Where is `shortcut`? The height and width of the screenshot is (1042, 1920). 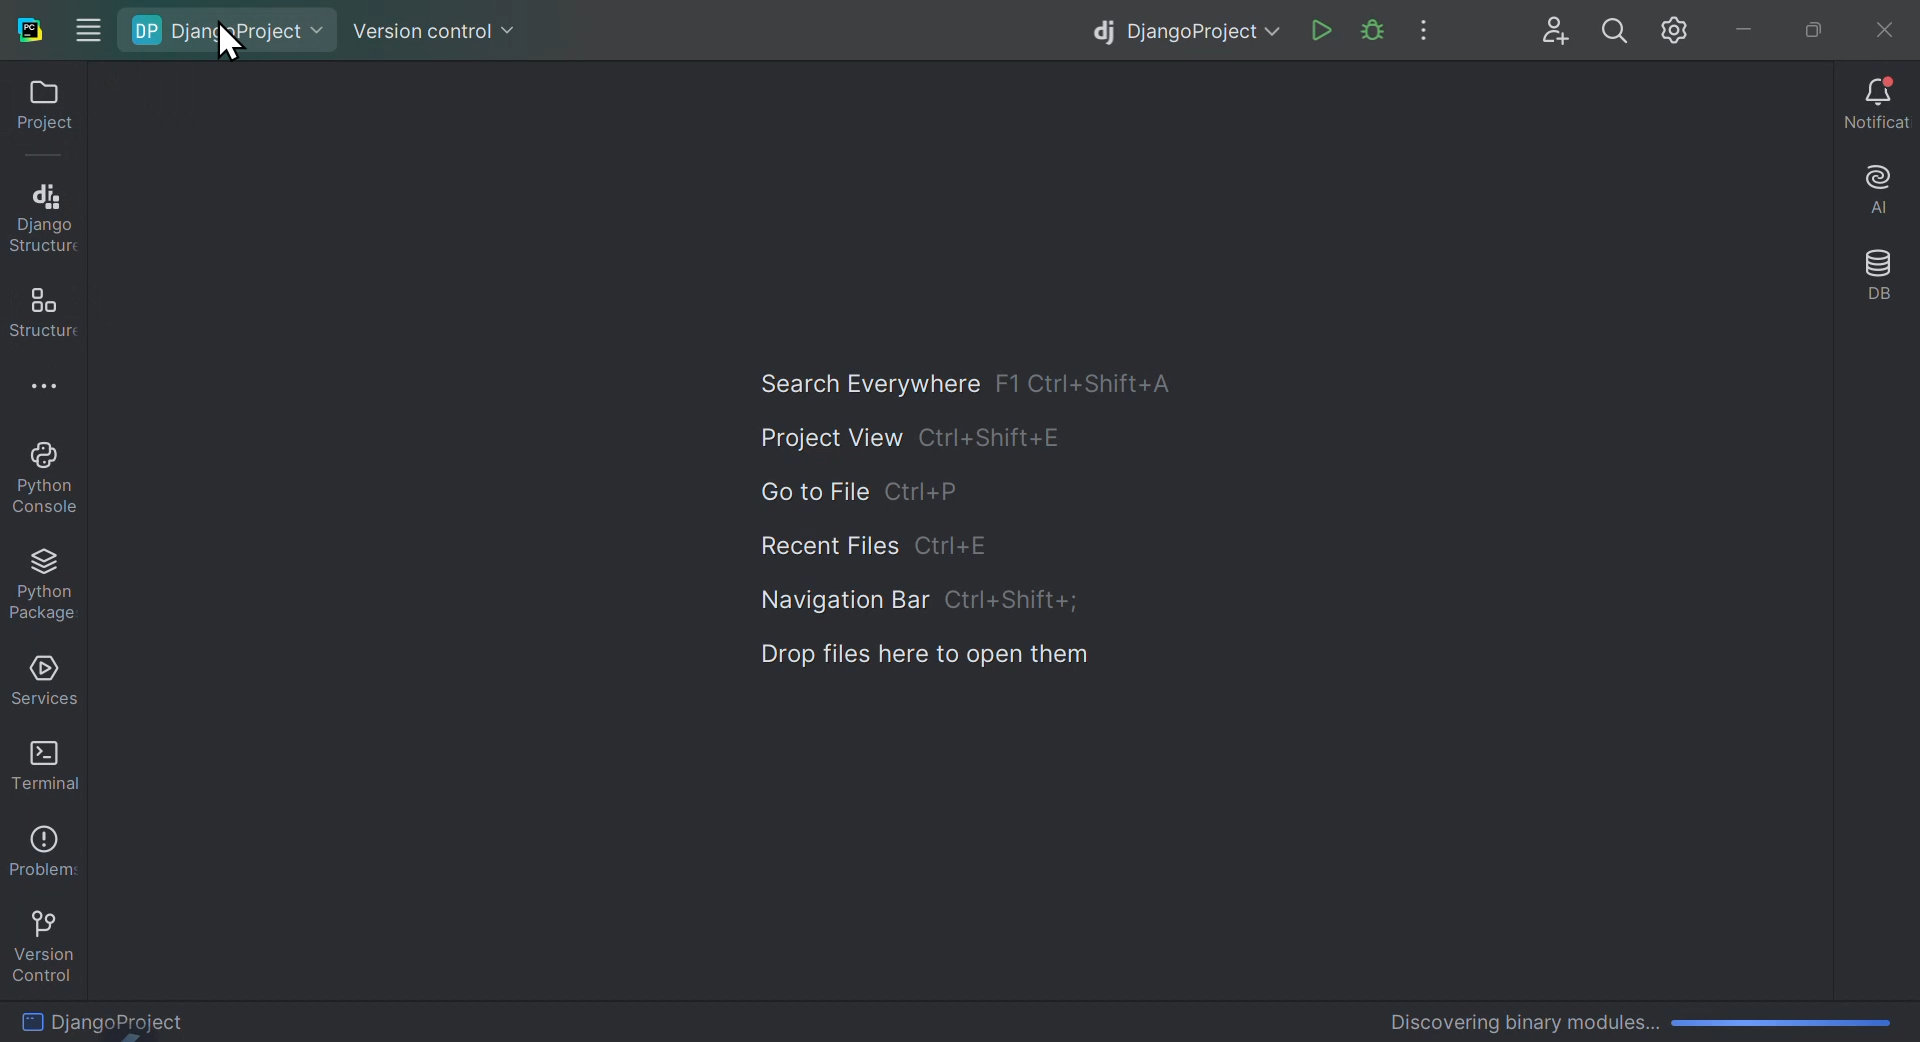 shortcut is located at coordinates (1010, 601).